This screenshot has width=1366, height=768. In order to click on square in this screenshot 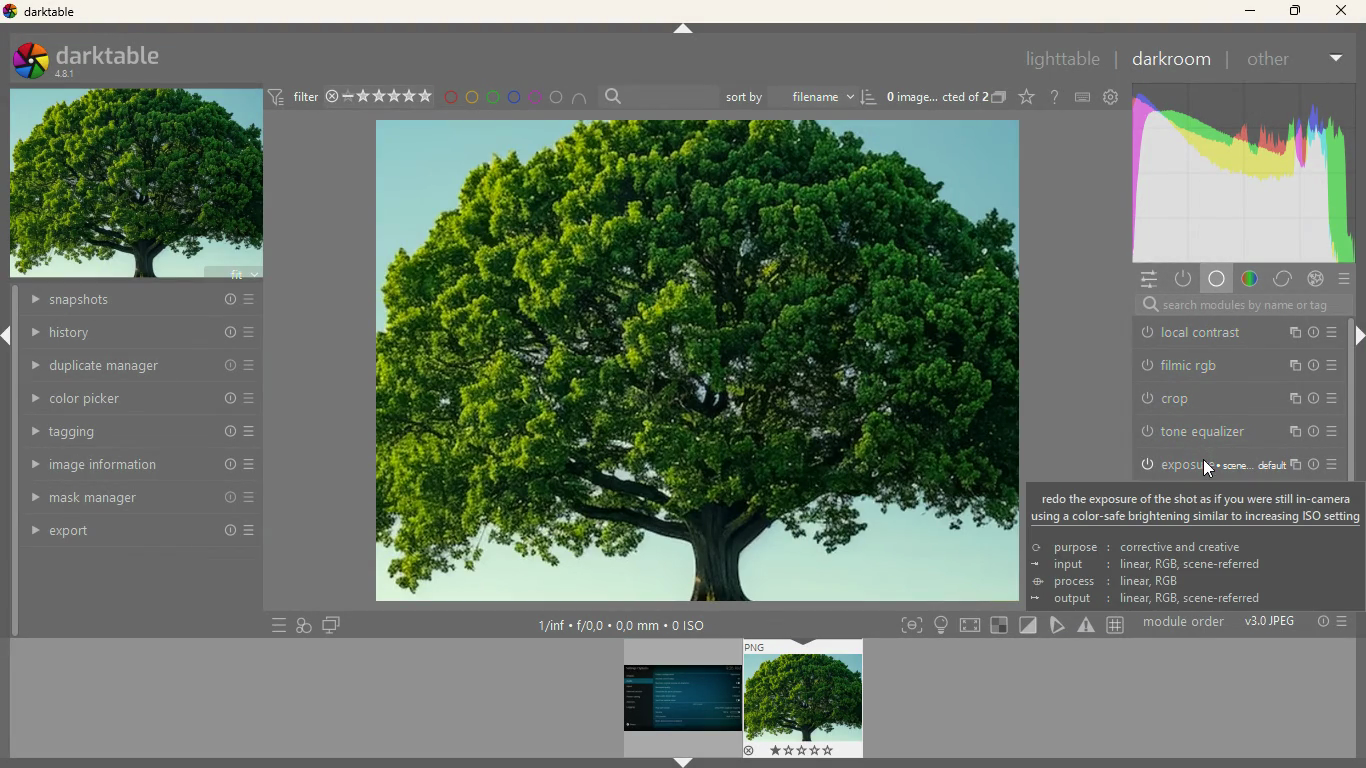, I will do `click(999, 624)`.